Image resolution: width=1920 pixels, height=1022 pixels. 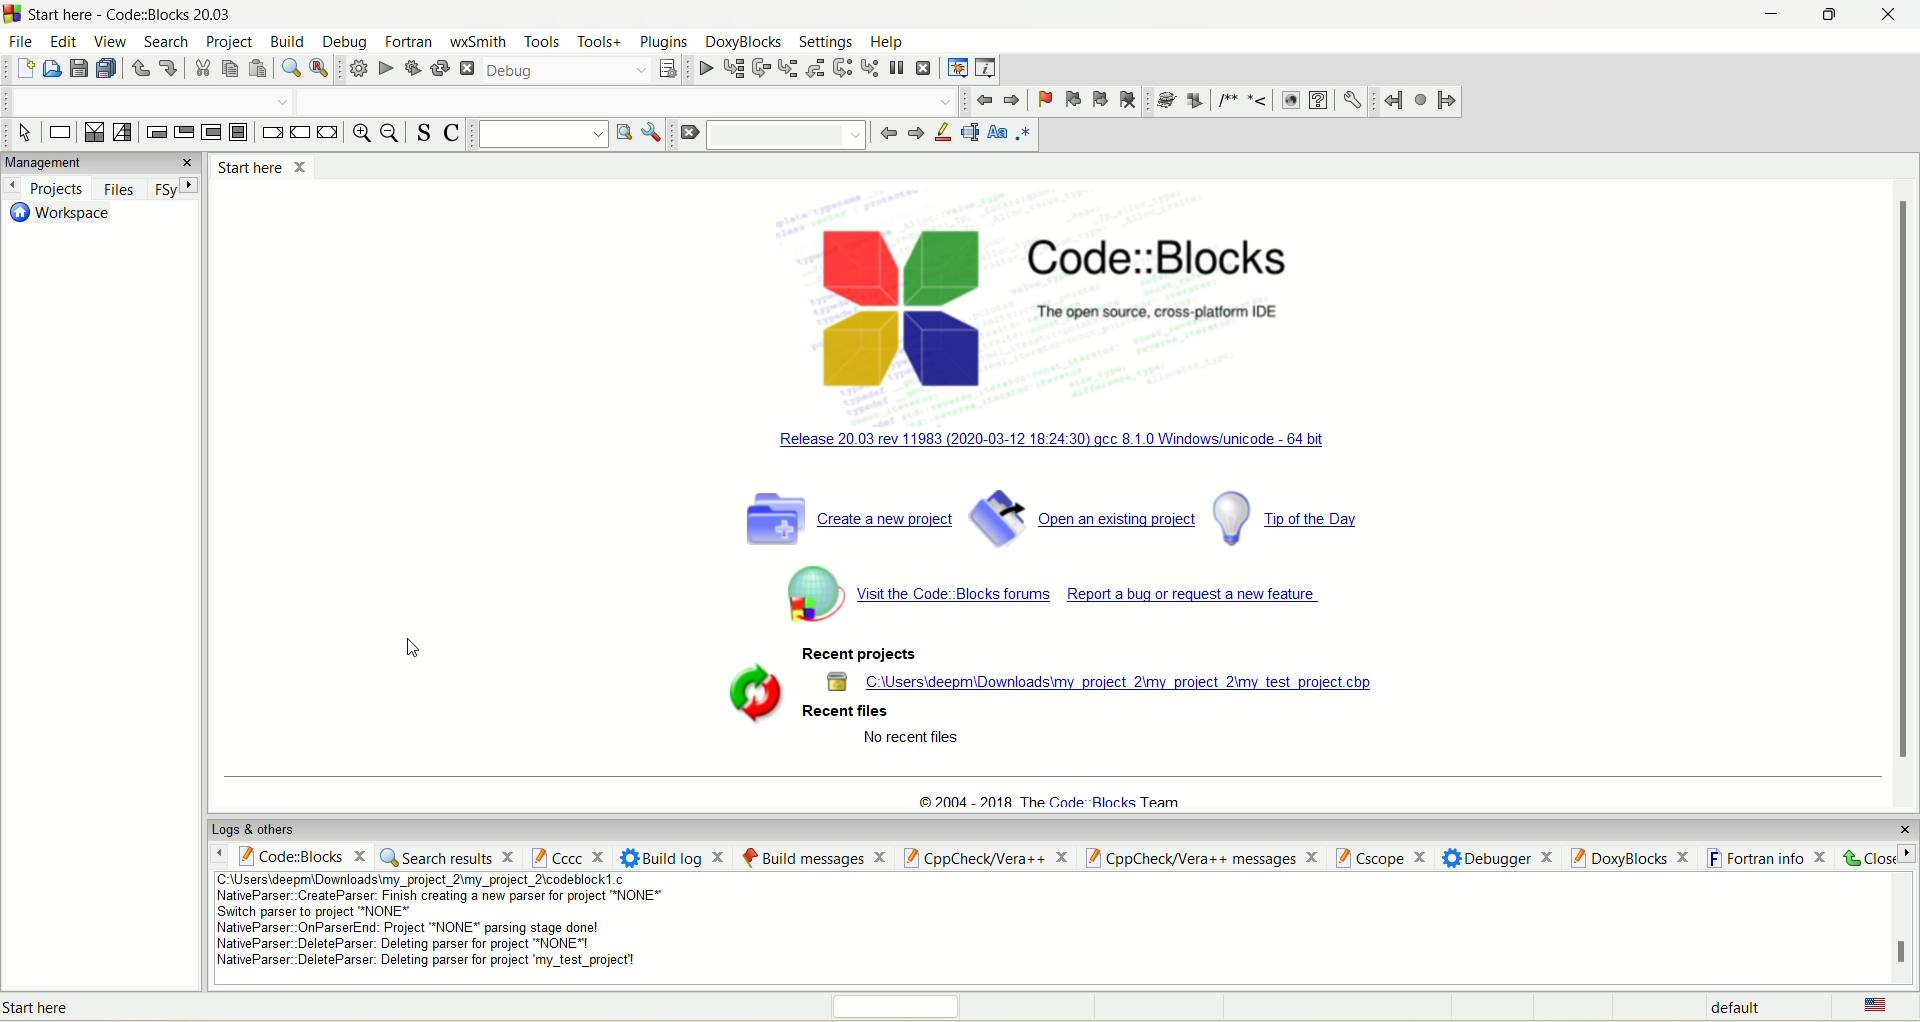 I want to click on fortran info, so click(x=1775, y=859).